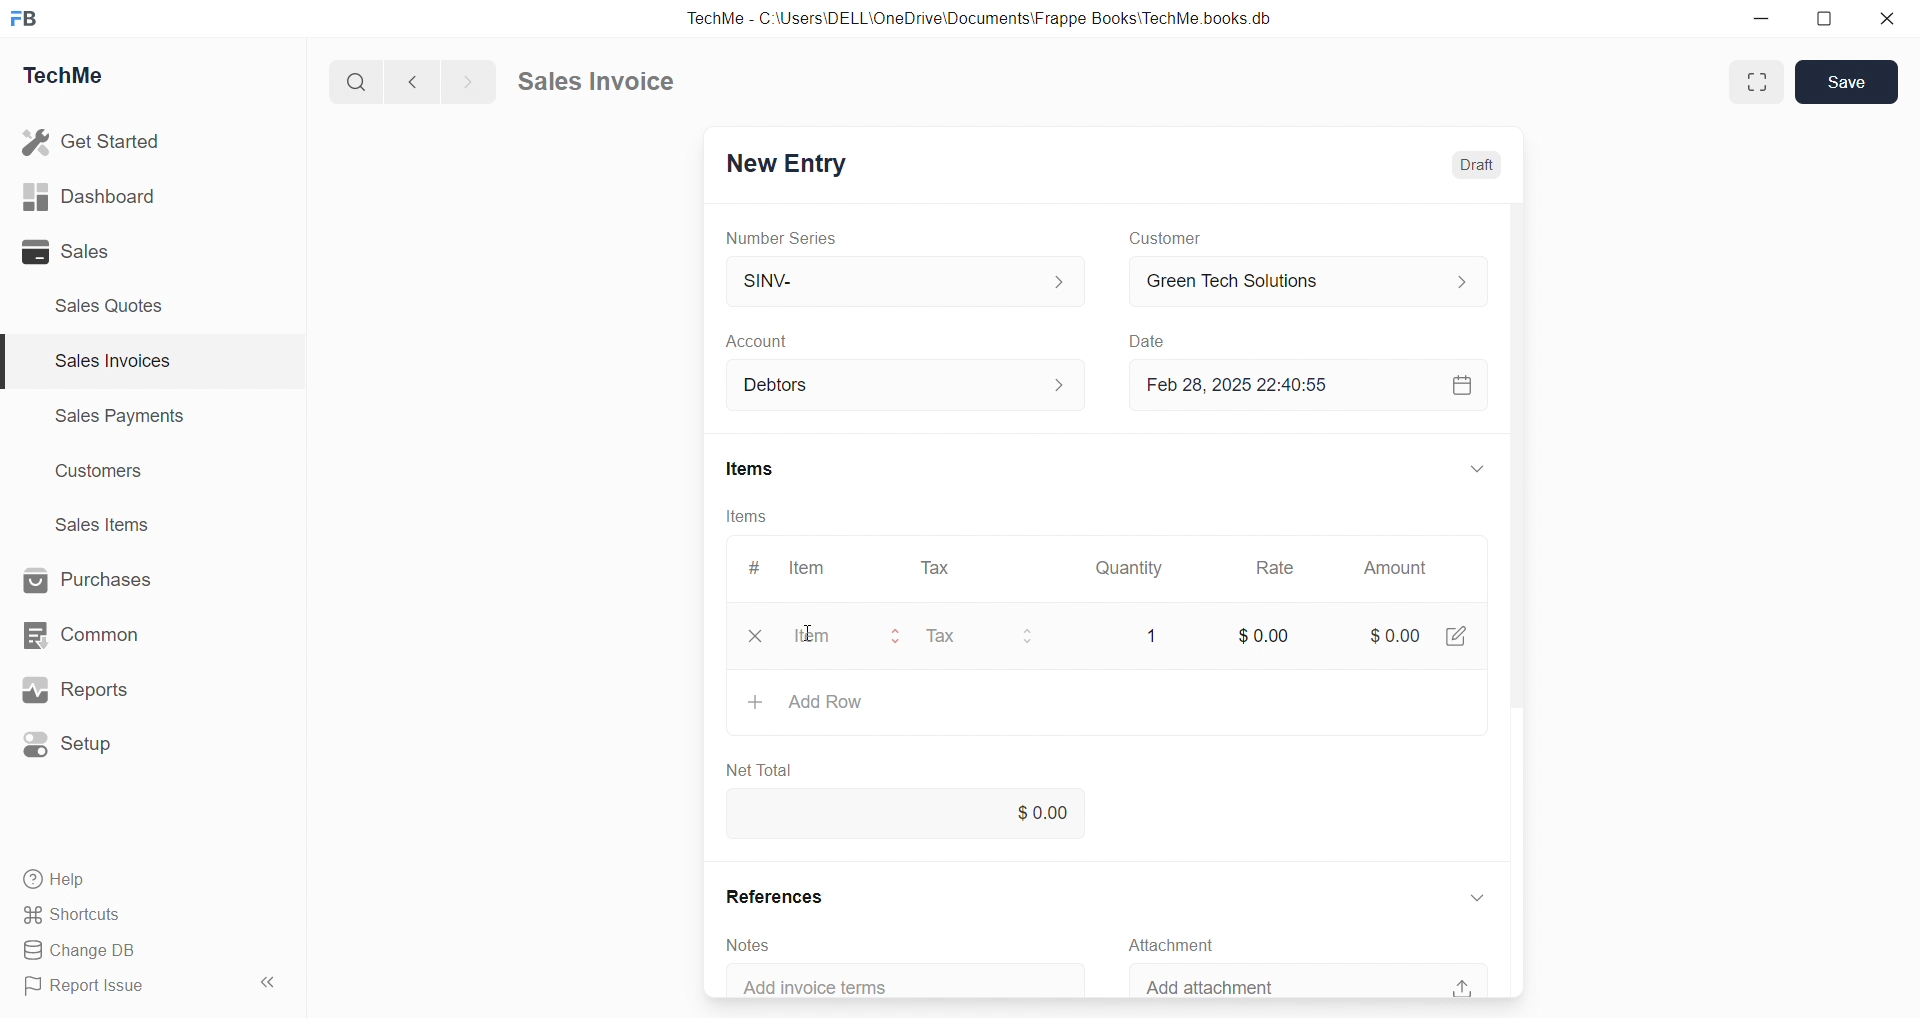 The image size is (1920, 1018). What do you see at coordinates (762, 770) in the screenshot?
I see `Net Total` at bounding box center [762, 770].